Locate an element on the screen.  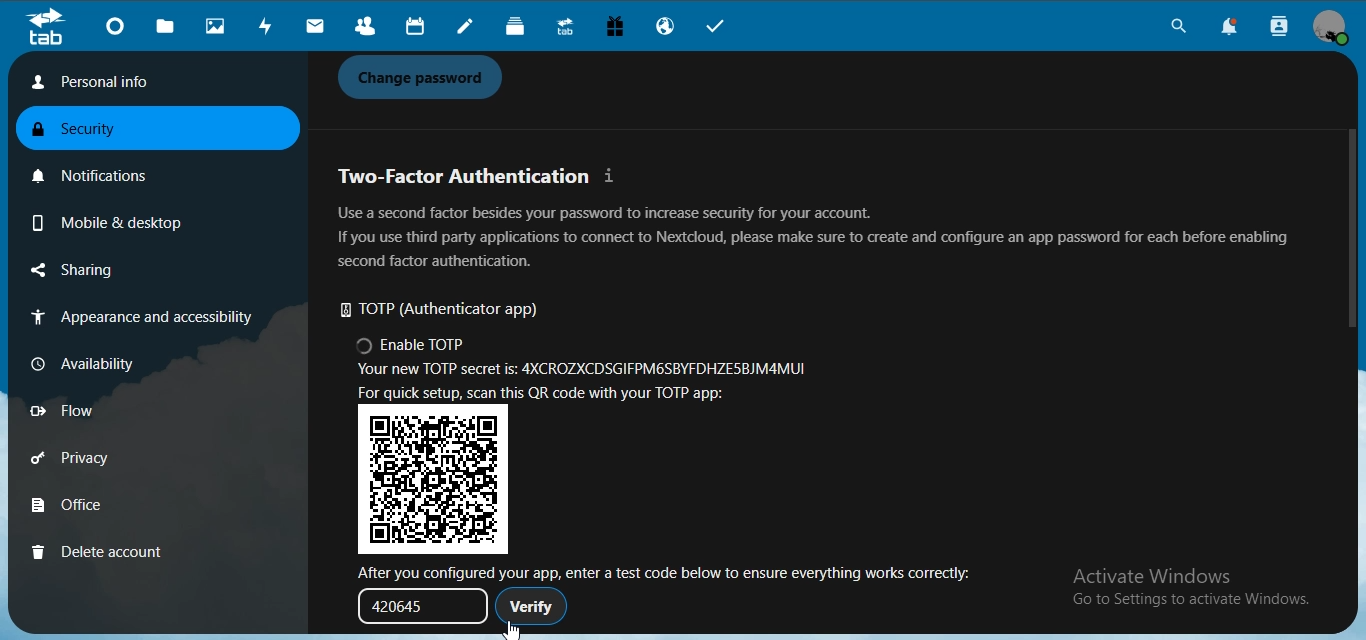
privacy is located at coordinates (98, 461).